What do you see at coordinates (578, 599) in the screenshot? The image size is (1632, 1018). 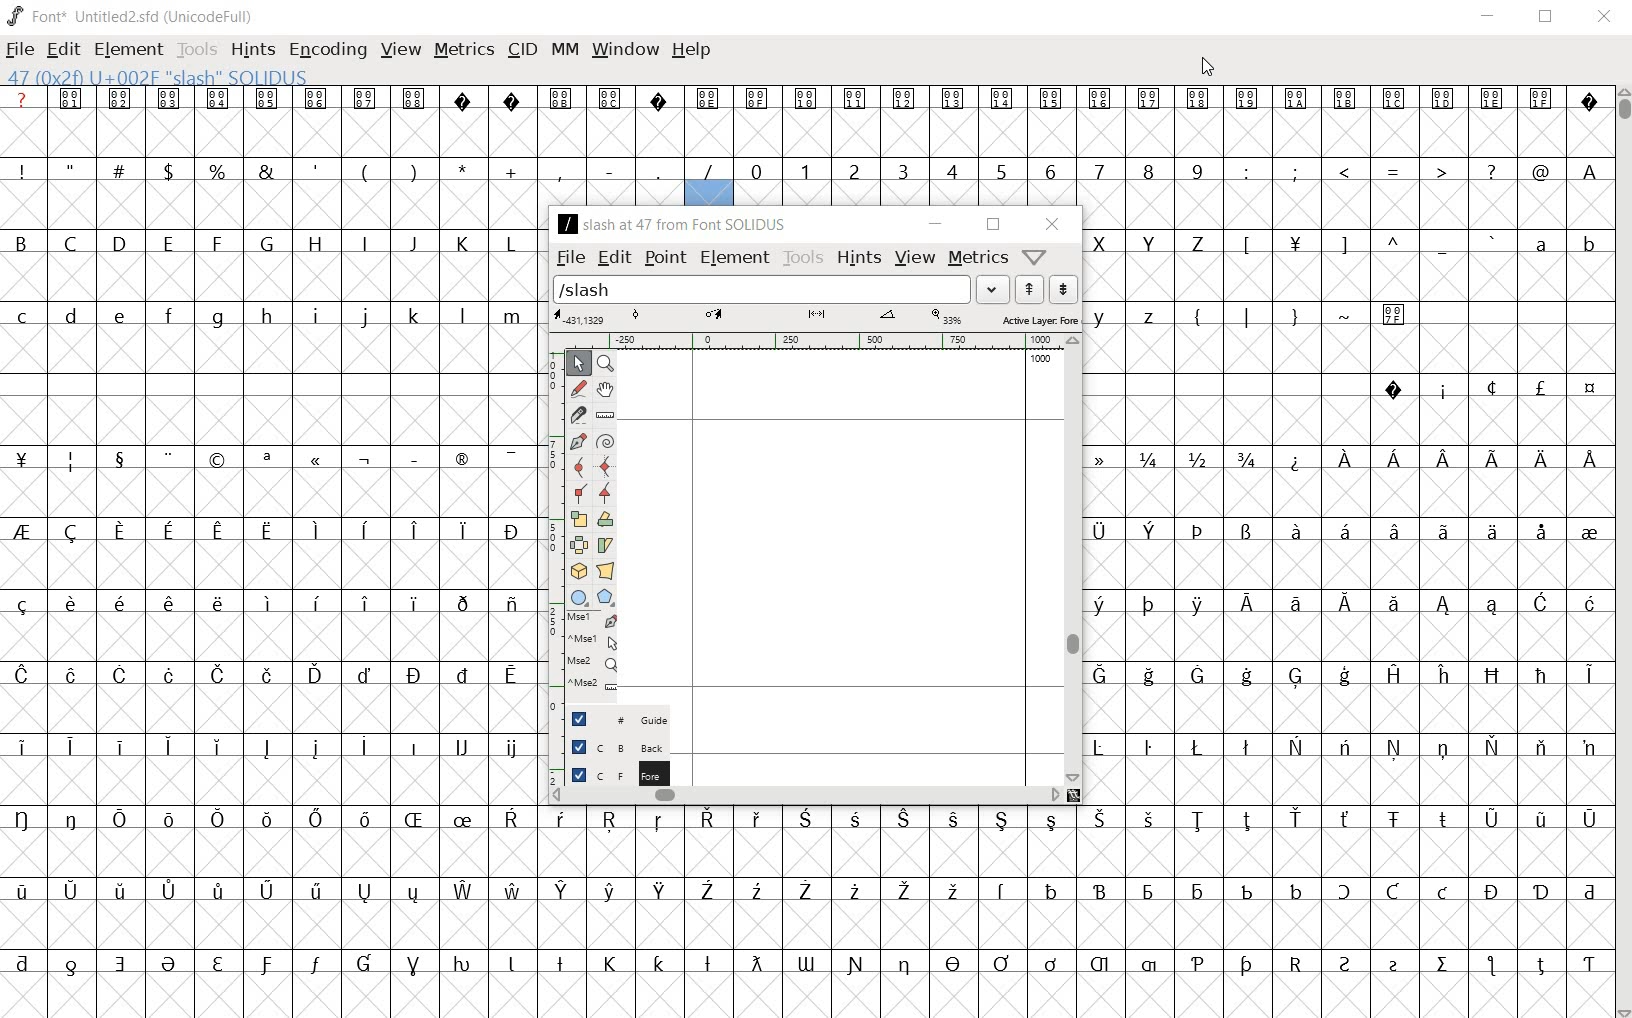 I see `rectangle or ellipse` at bounding box center [578, 599].